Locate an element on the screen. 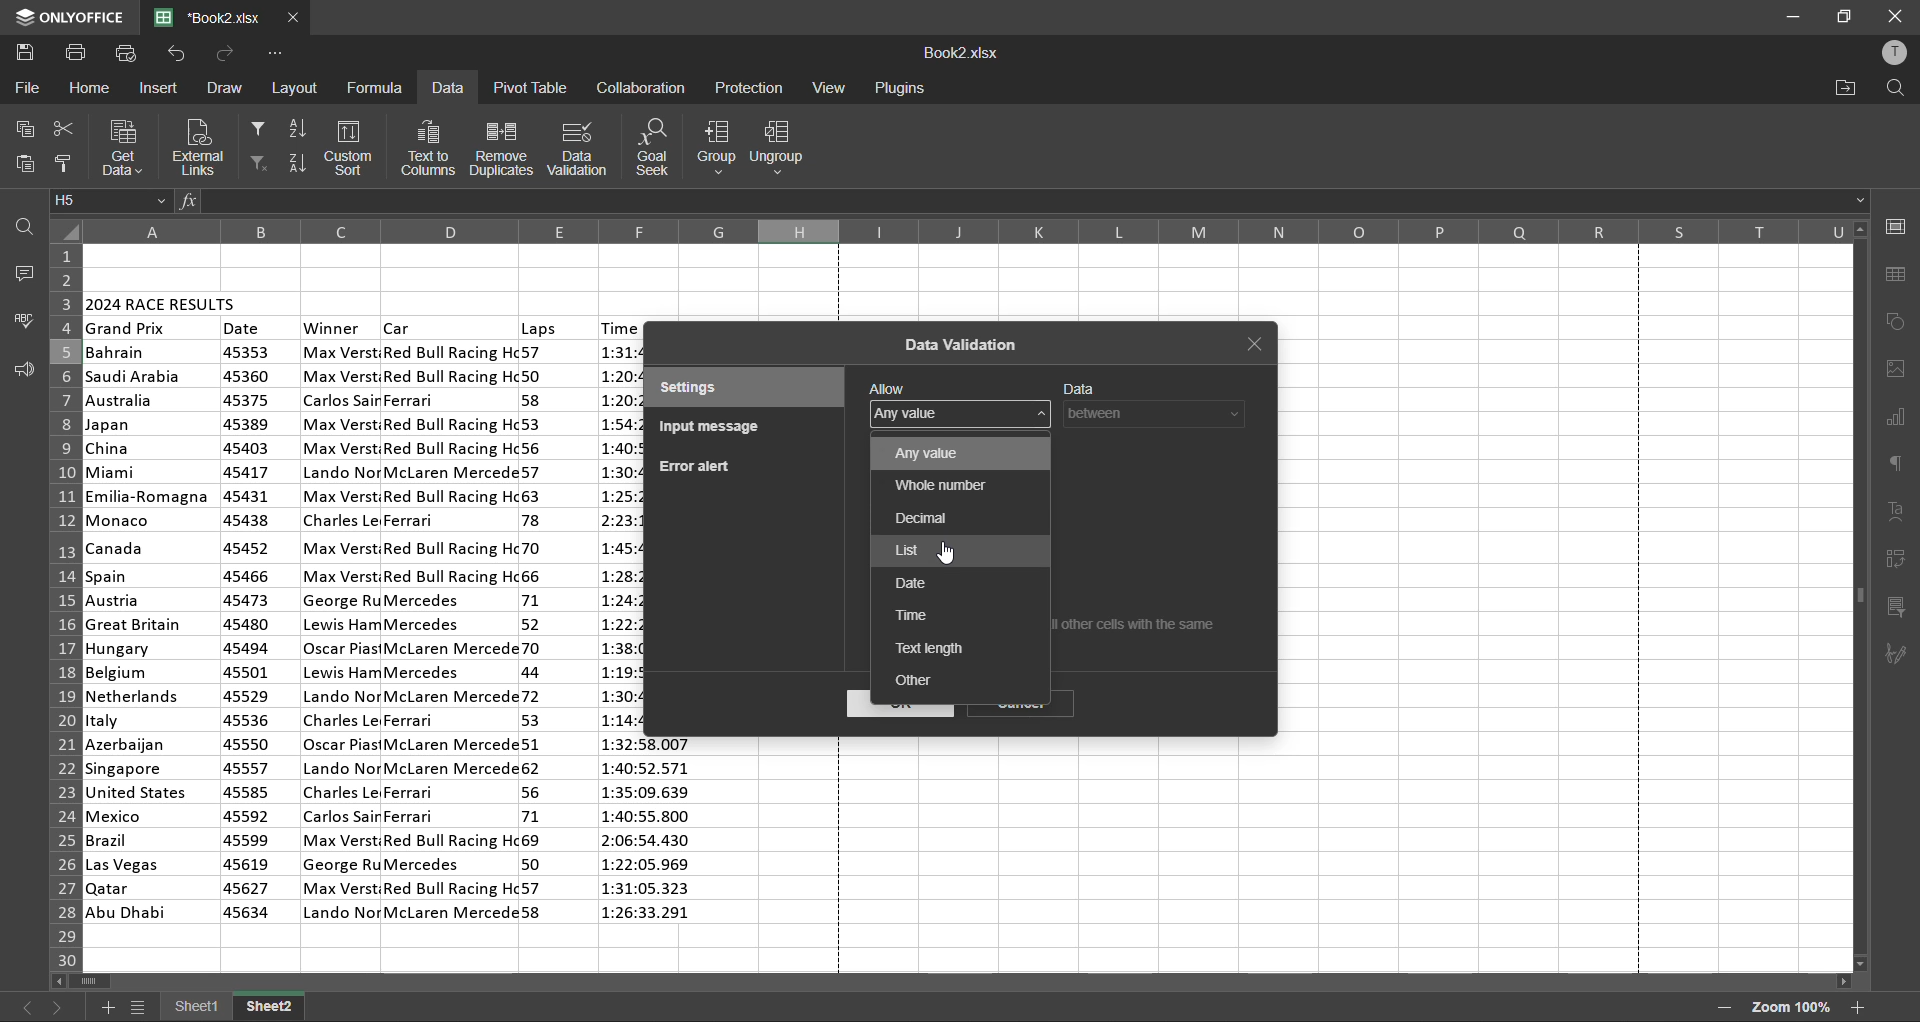 This screenshot has width=1920, height=1022. winner is located at coordinates (341, 631).